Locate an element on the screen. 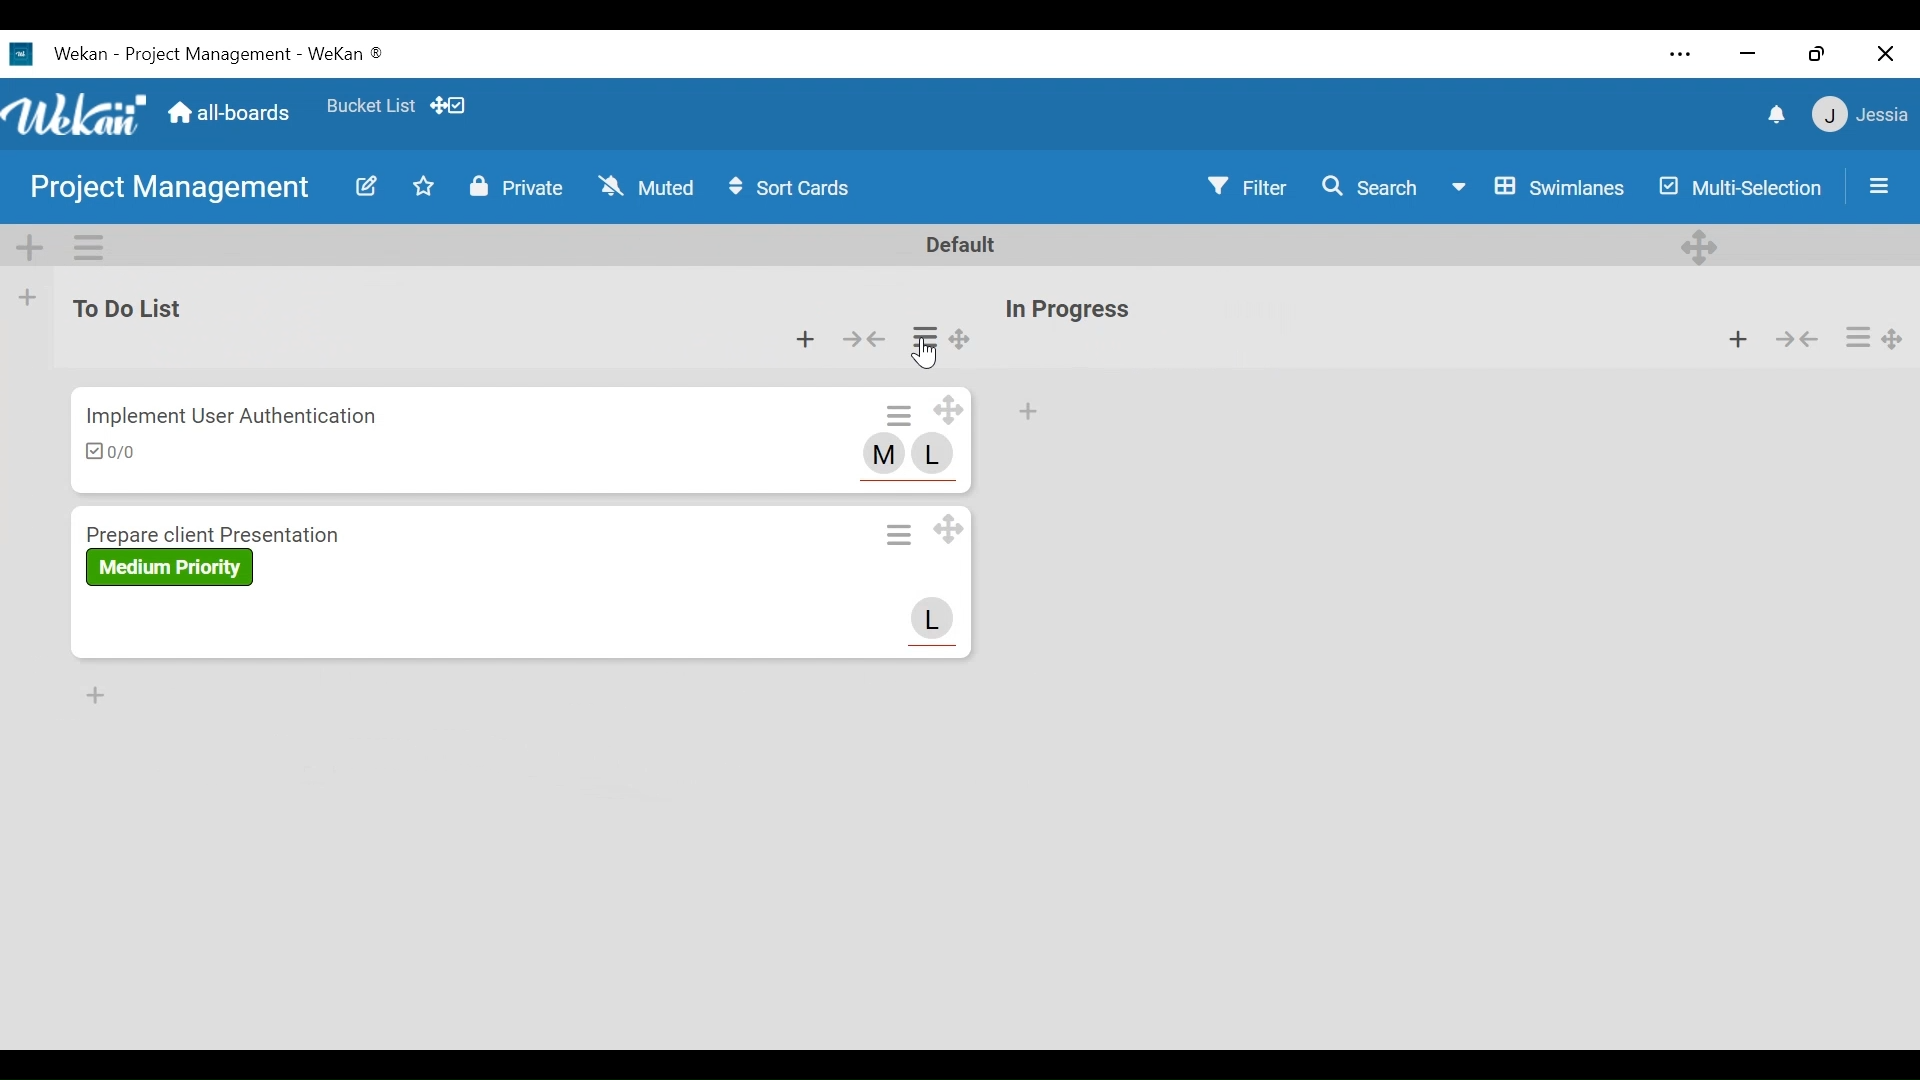 The image size is (1920, 1080). L is located at coordinates (933, 620).